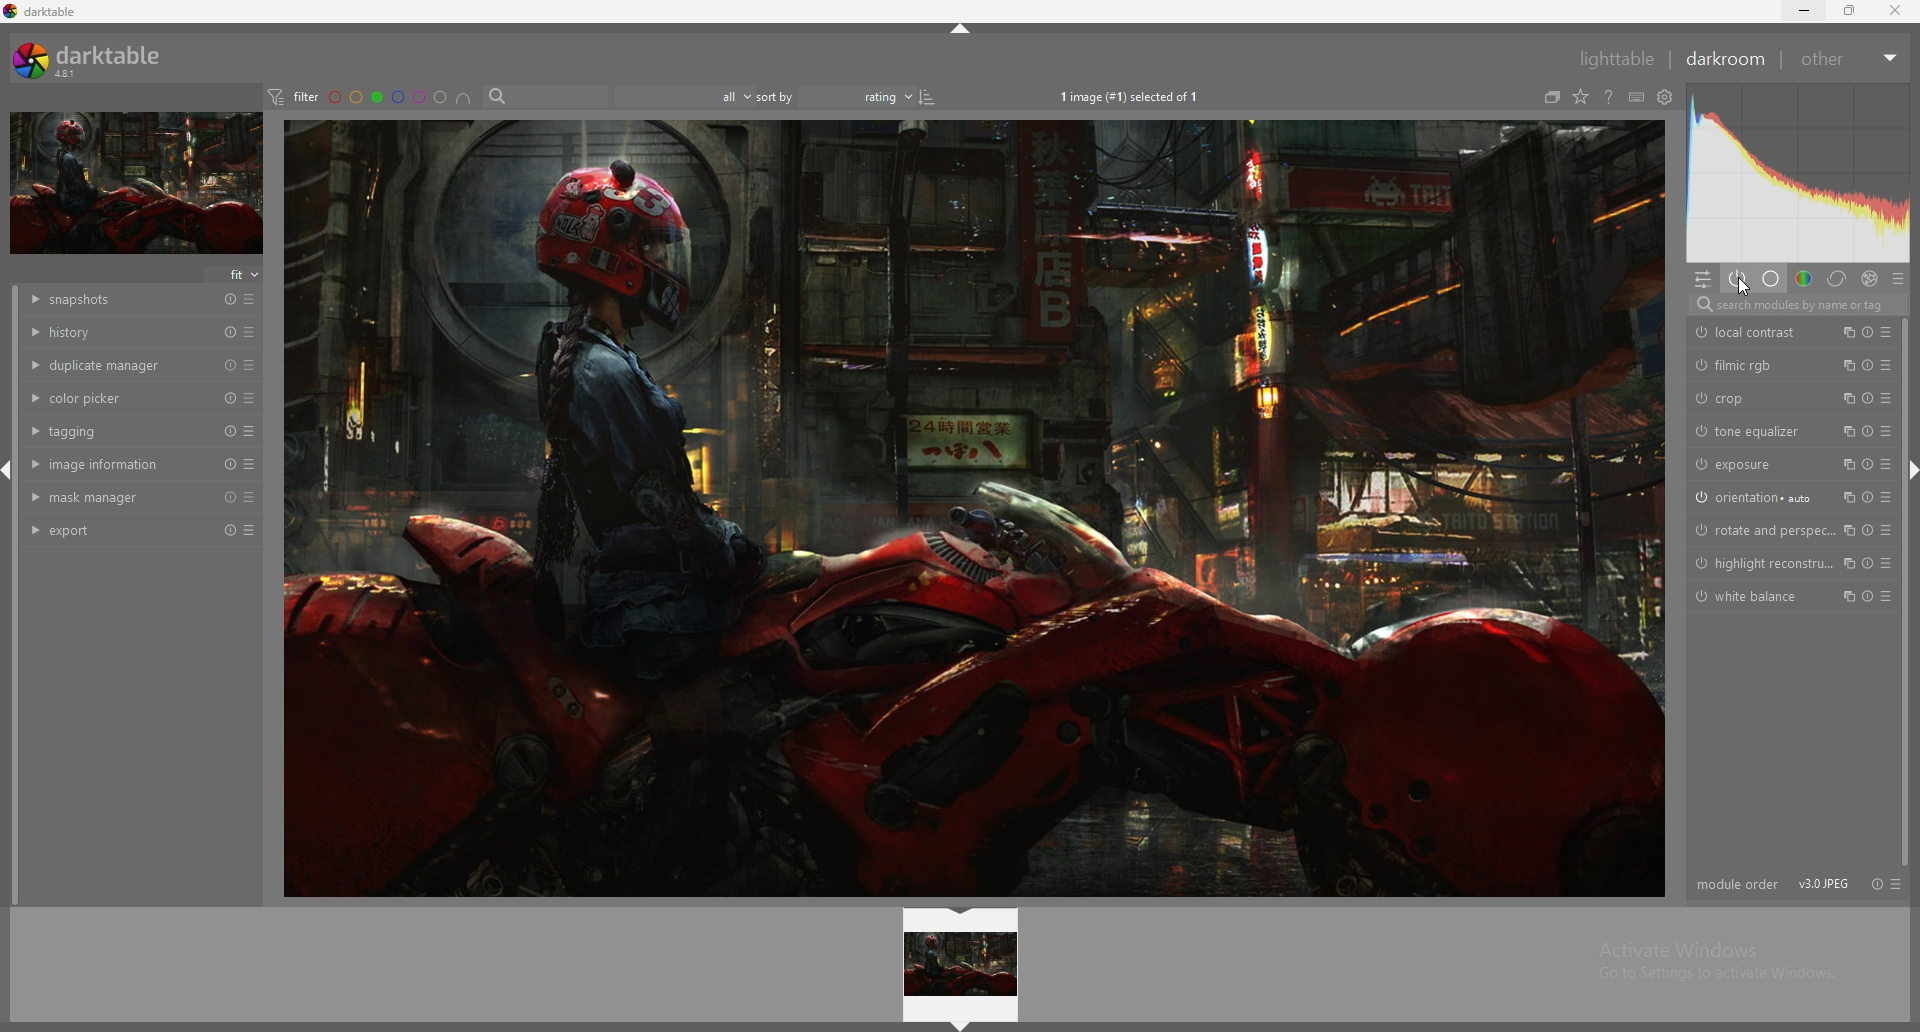 The width and height of the screenshot is (1920, 1032). I want to click on multiple instances action, so click(1849, 530).